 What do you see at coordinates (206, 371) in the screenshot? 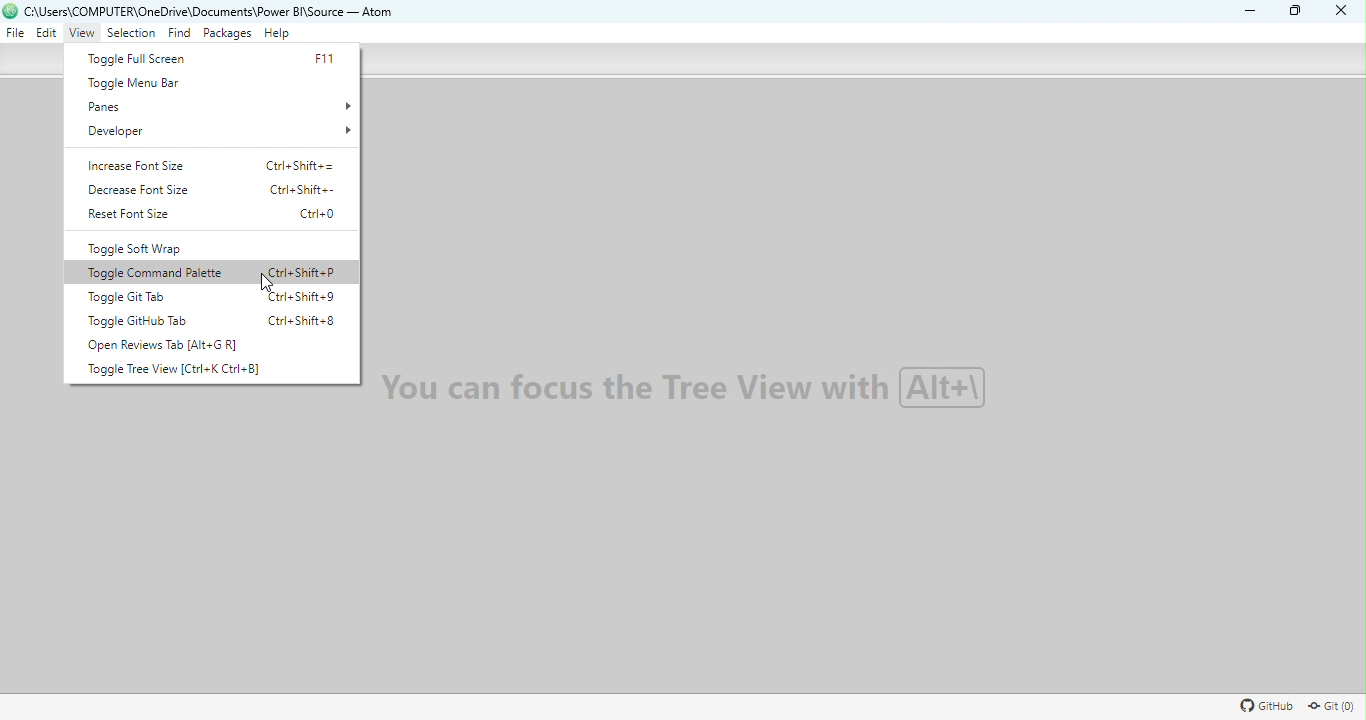
I see `Toggle tree view` at bounding box center [206, 371].